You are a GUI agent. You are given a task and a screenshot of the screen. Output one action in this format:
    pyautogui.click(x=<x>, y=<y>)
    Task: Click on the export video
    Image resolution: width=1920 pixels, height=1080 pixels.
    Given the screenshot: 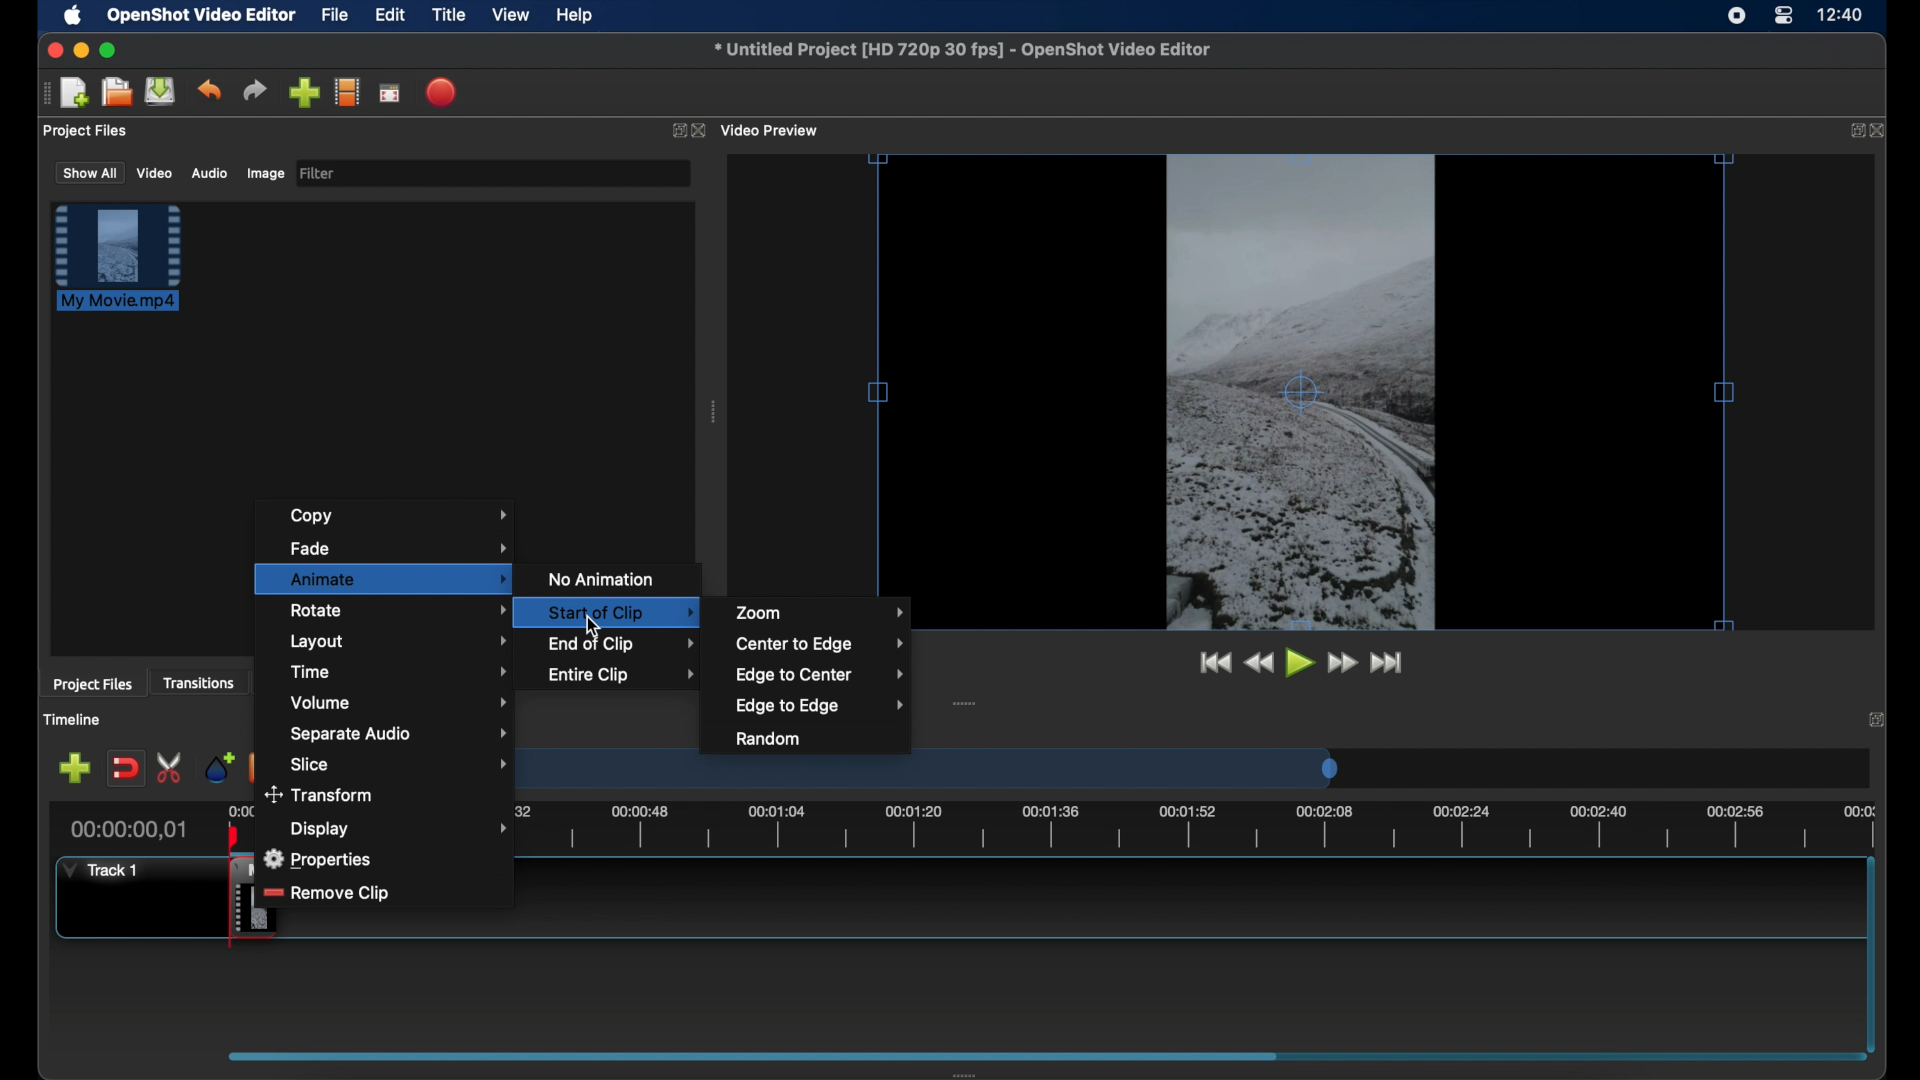 What is the action you would take?
    pyautogui.click(x=443, y=92)
    